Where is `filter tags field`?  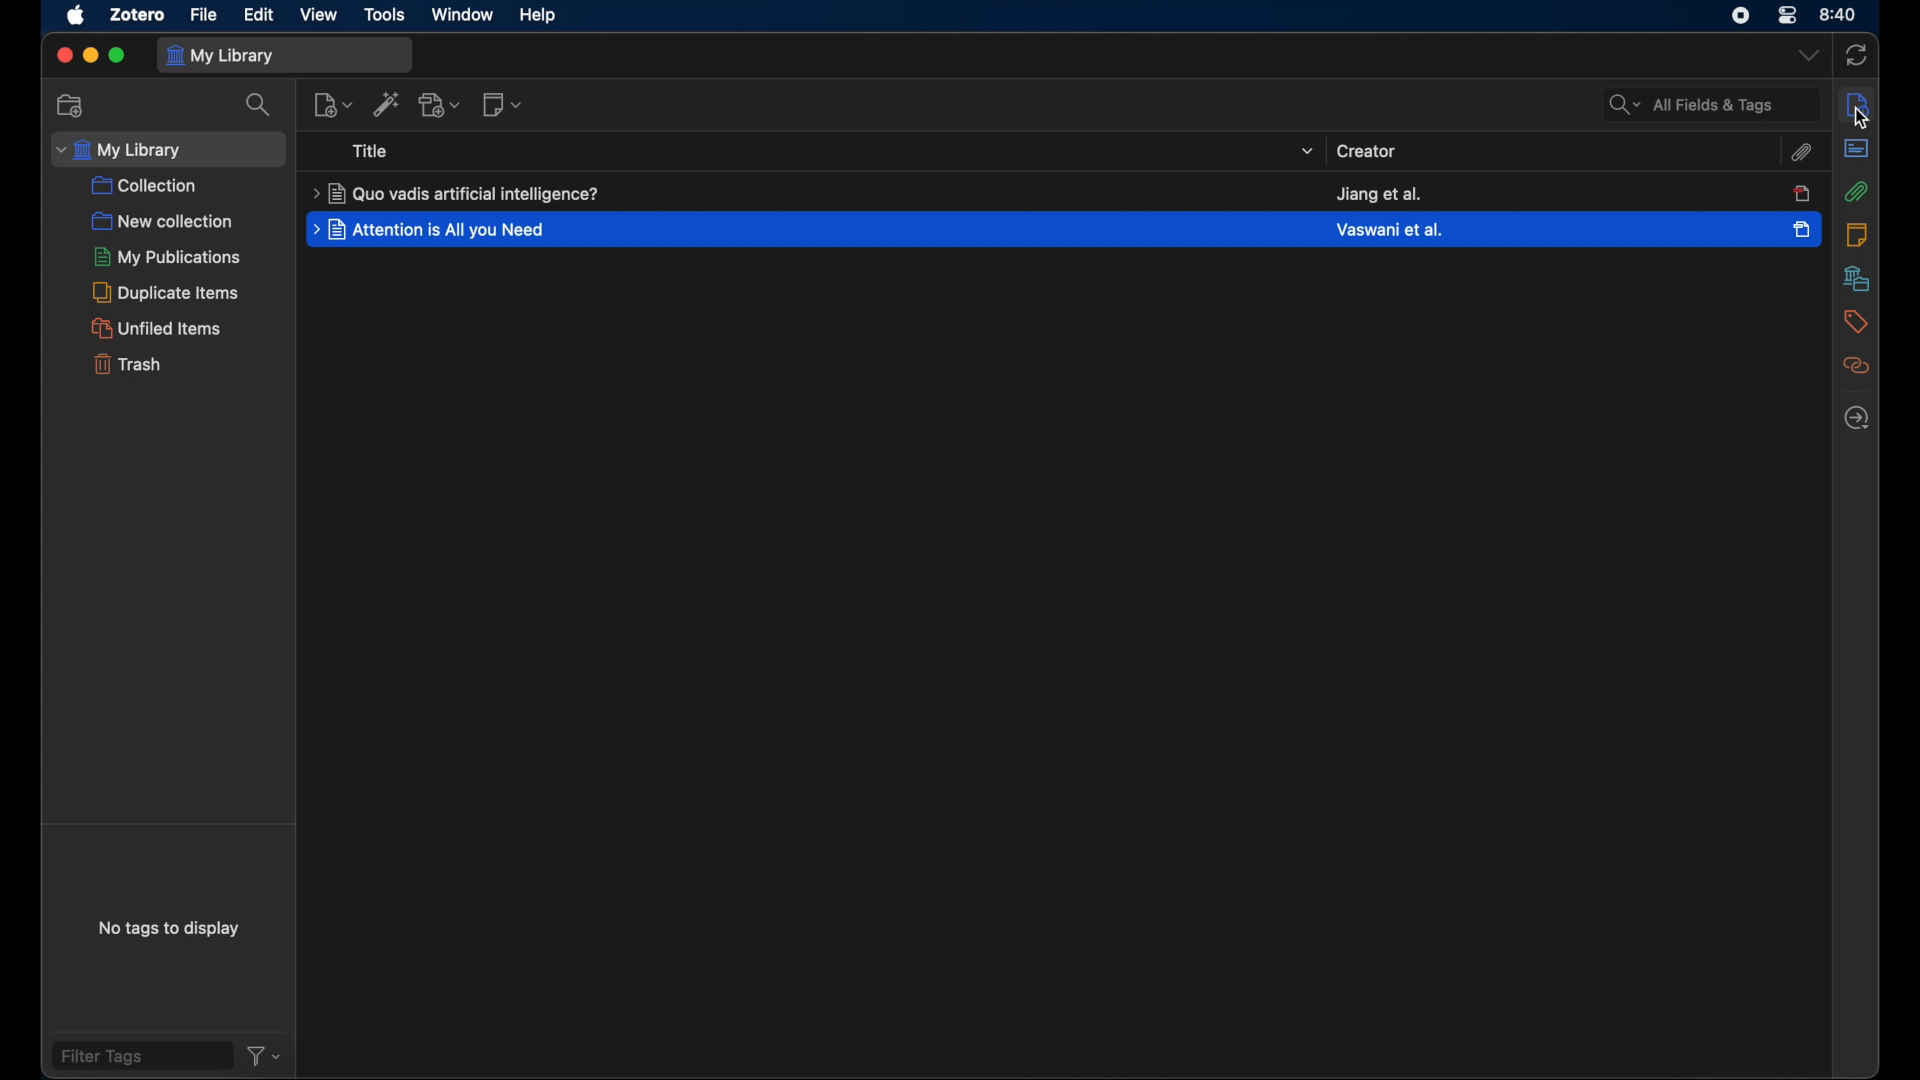 filter tags field is located at coordinates (141, 1056).